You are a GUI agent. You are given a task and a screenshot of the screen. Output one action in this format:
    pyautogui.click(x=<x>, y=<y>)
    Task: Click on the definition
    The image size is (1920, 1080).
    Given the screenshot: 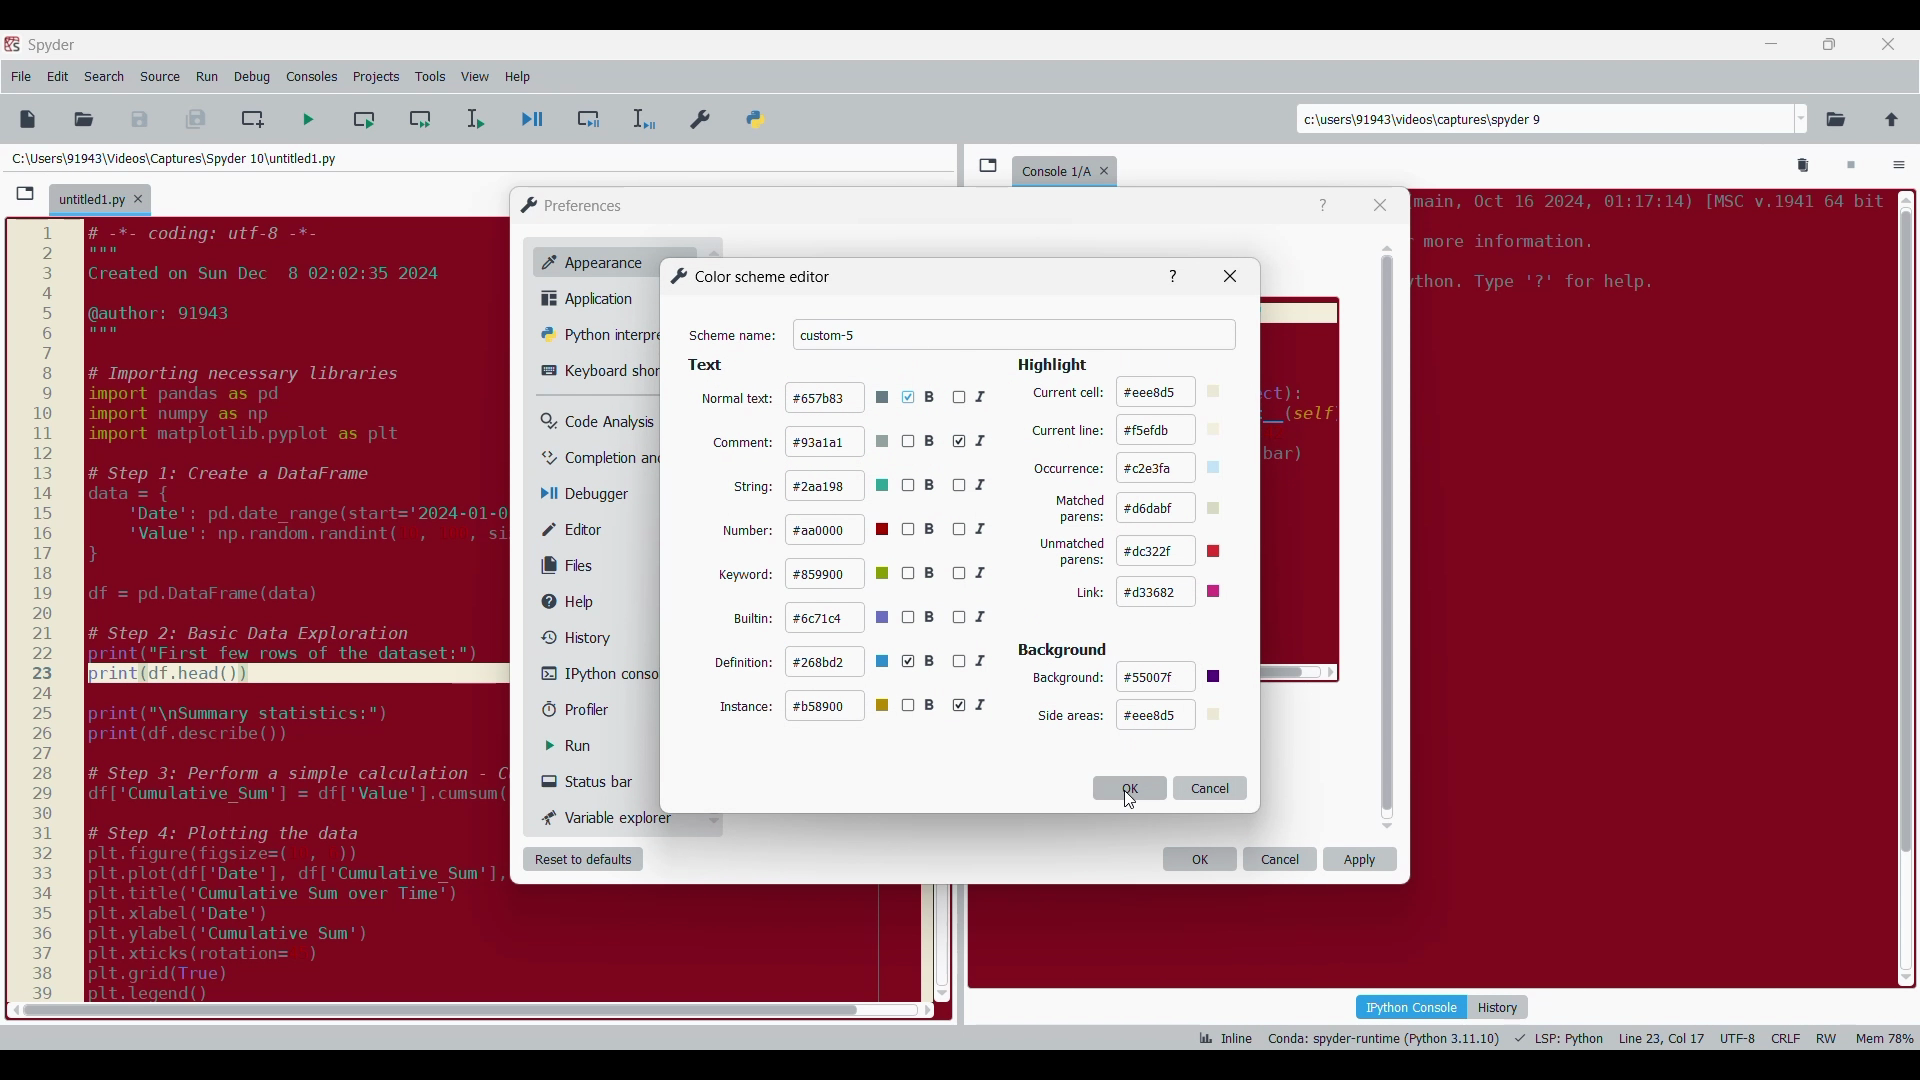 What is the action you would take?
    pyautogui.click(x=744, y=661)
    